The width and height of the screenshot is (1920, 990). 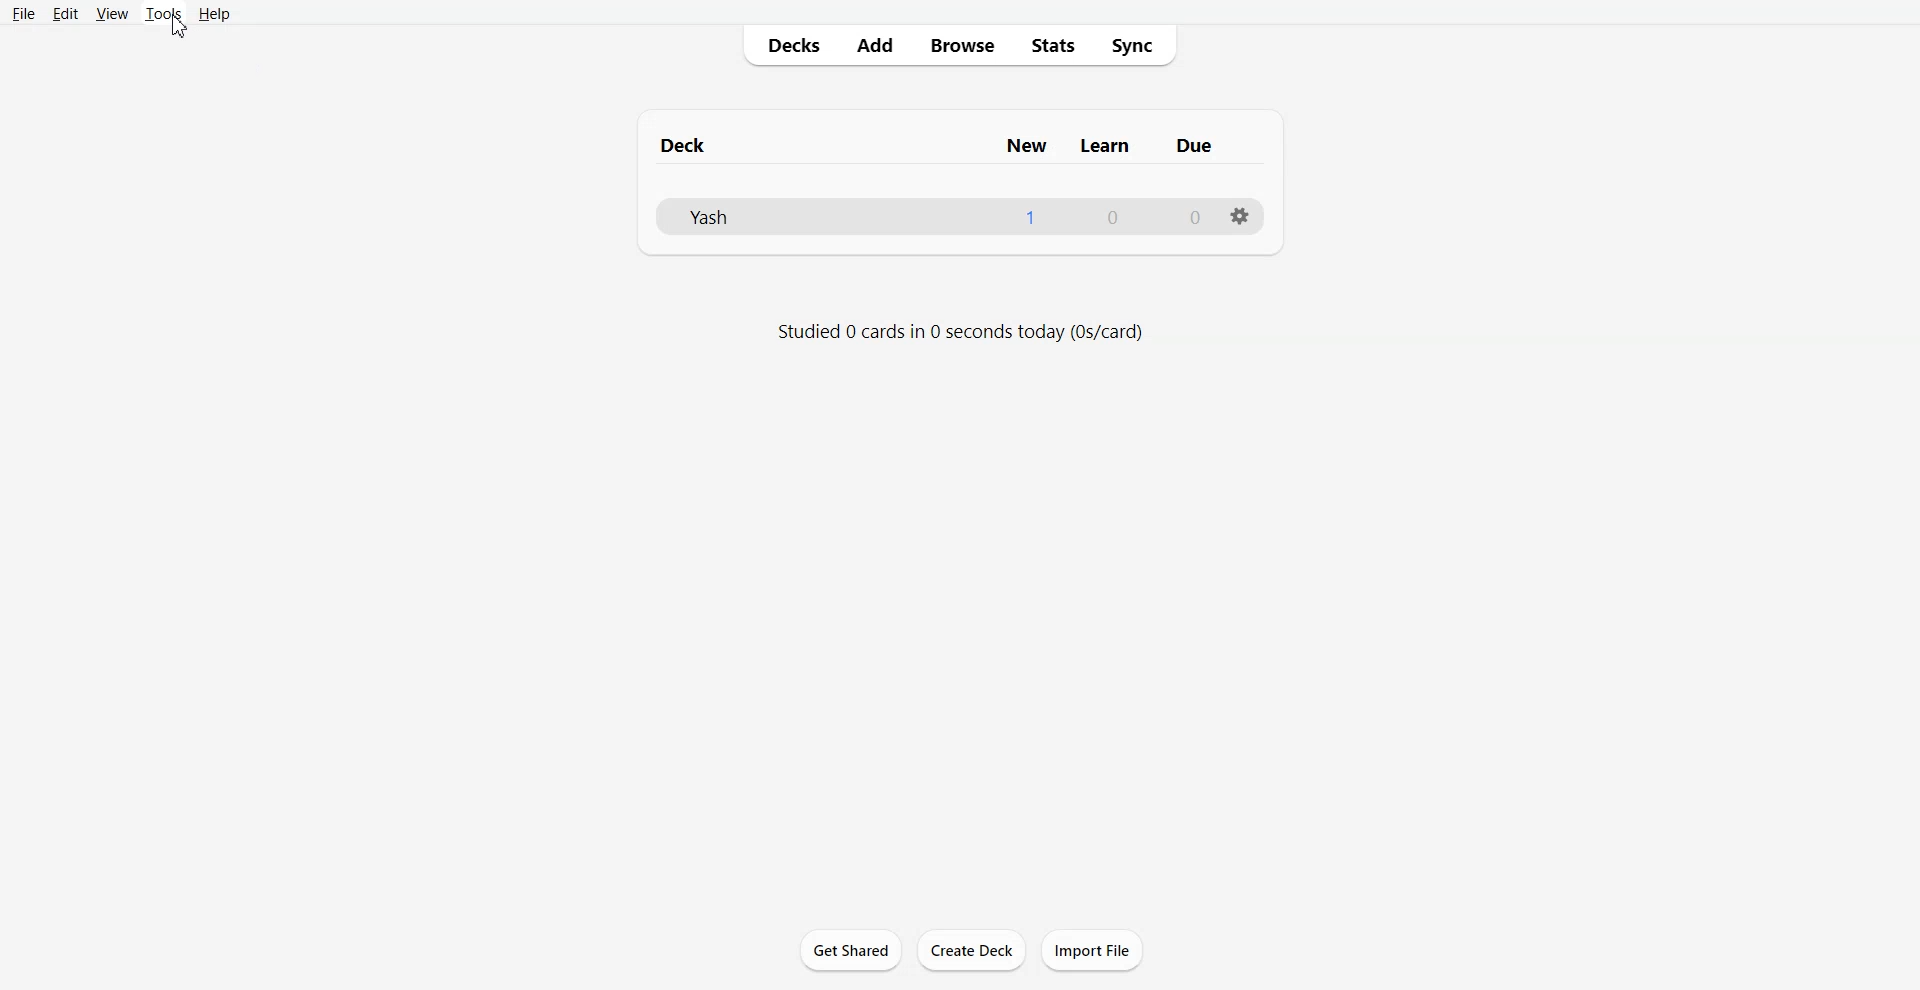 What do you see at coordinates (874, 47) in the screenshot?
I see `Add` at bounding box center [874, 47].